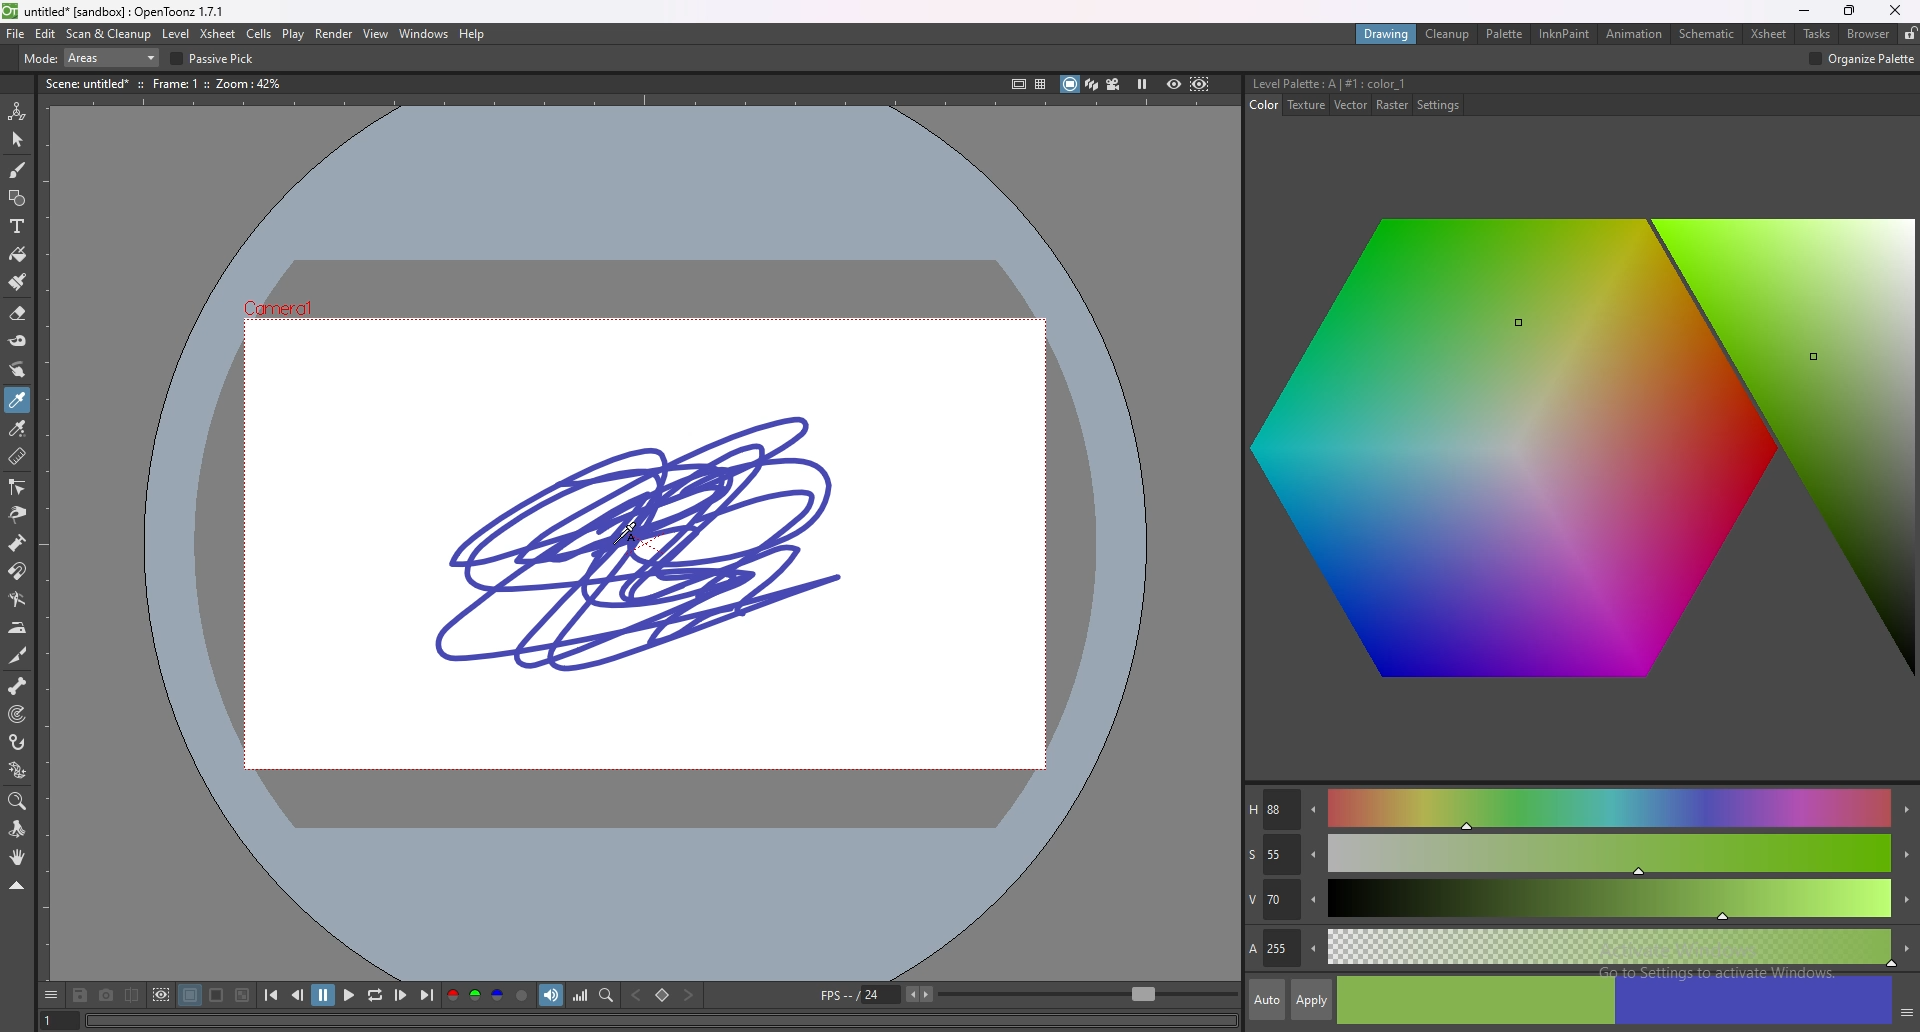 Image resolution: width=1920 pixels, height=1032 pixels. Describe the element at coordinates (378, 34) in the screenshot. I see `view` at that location.